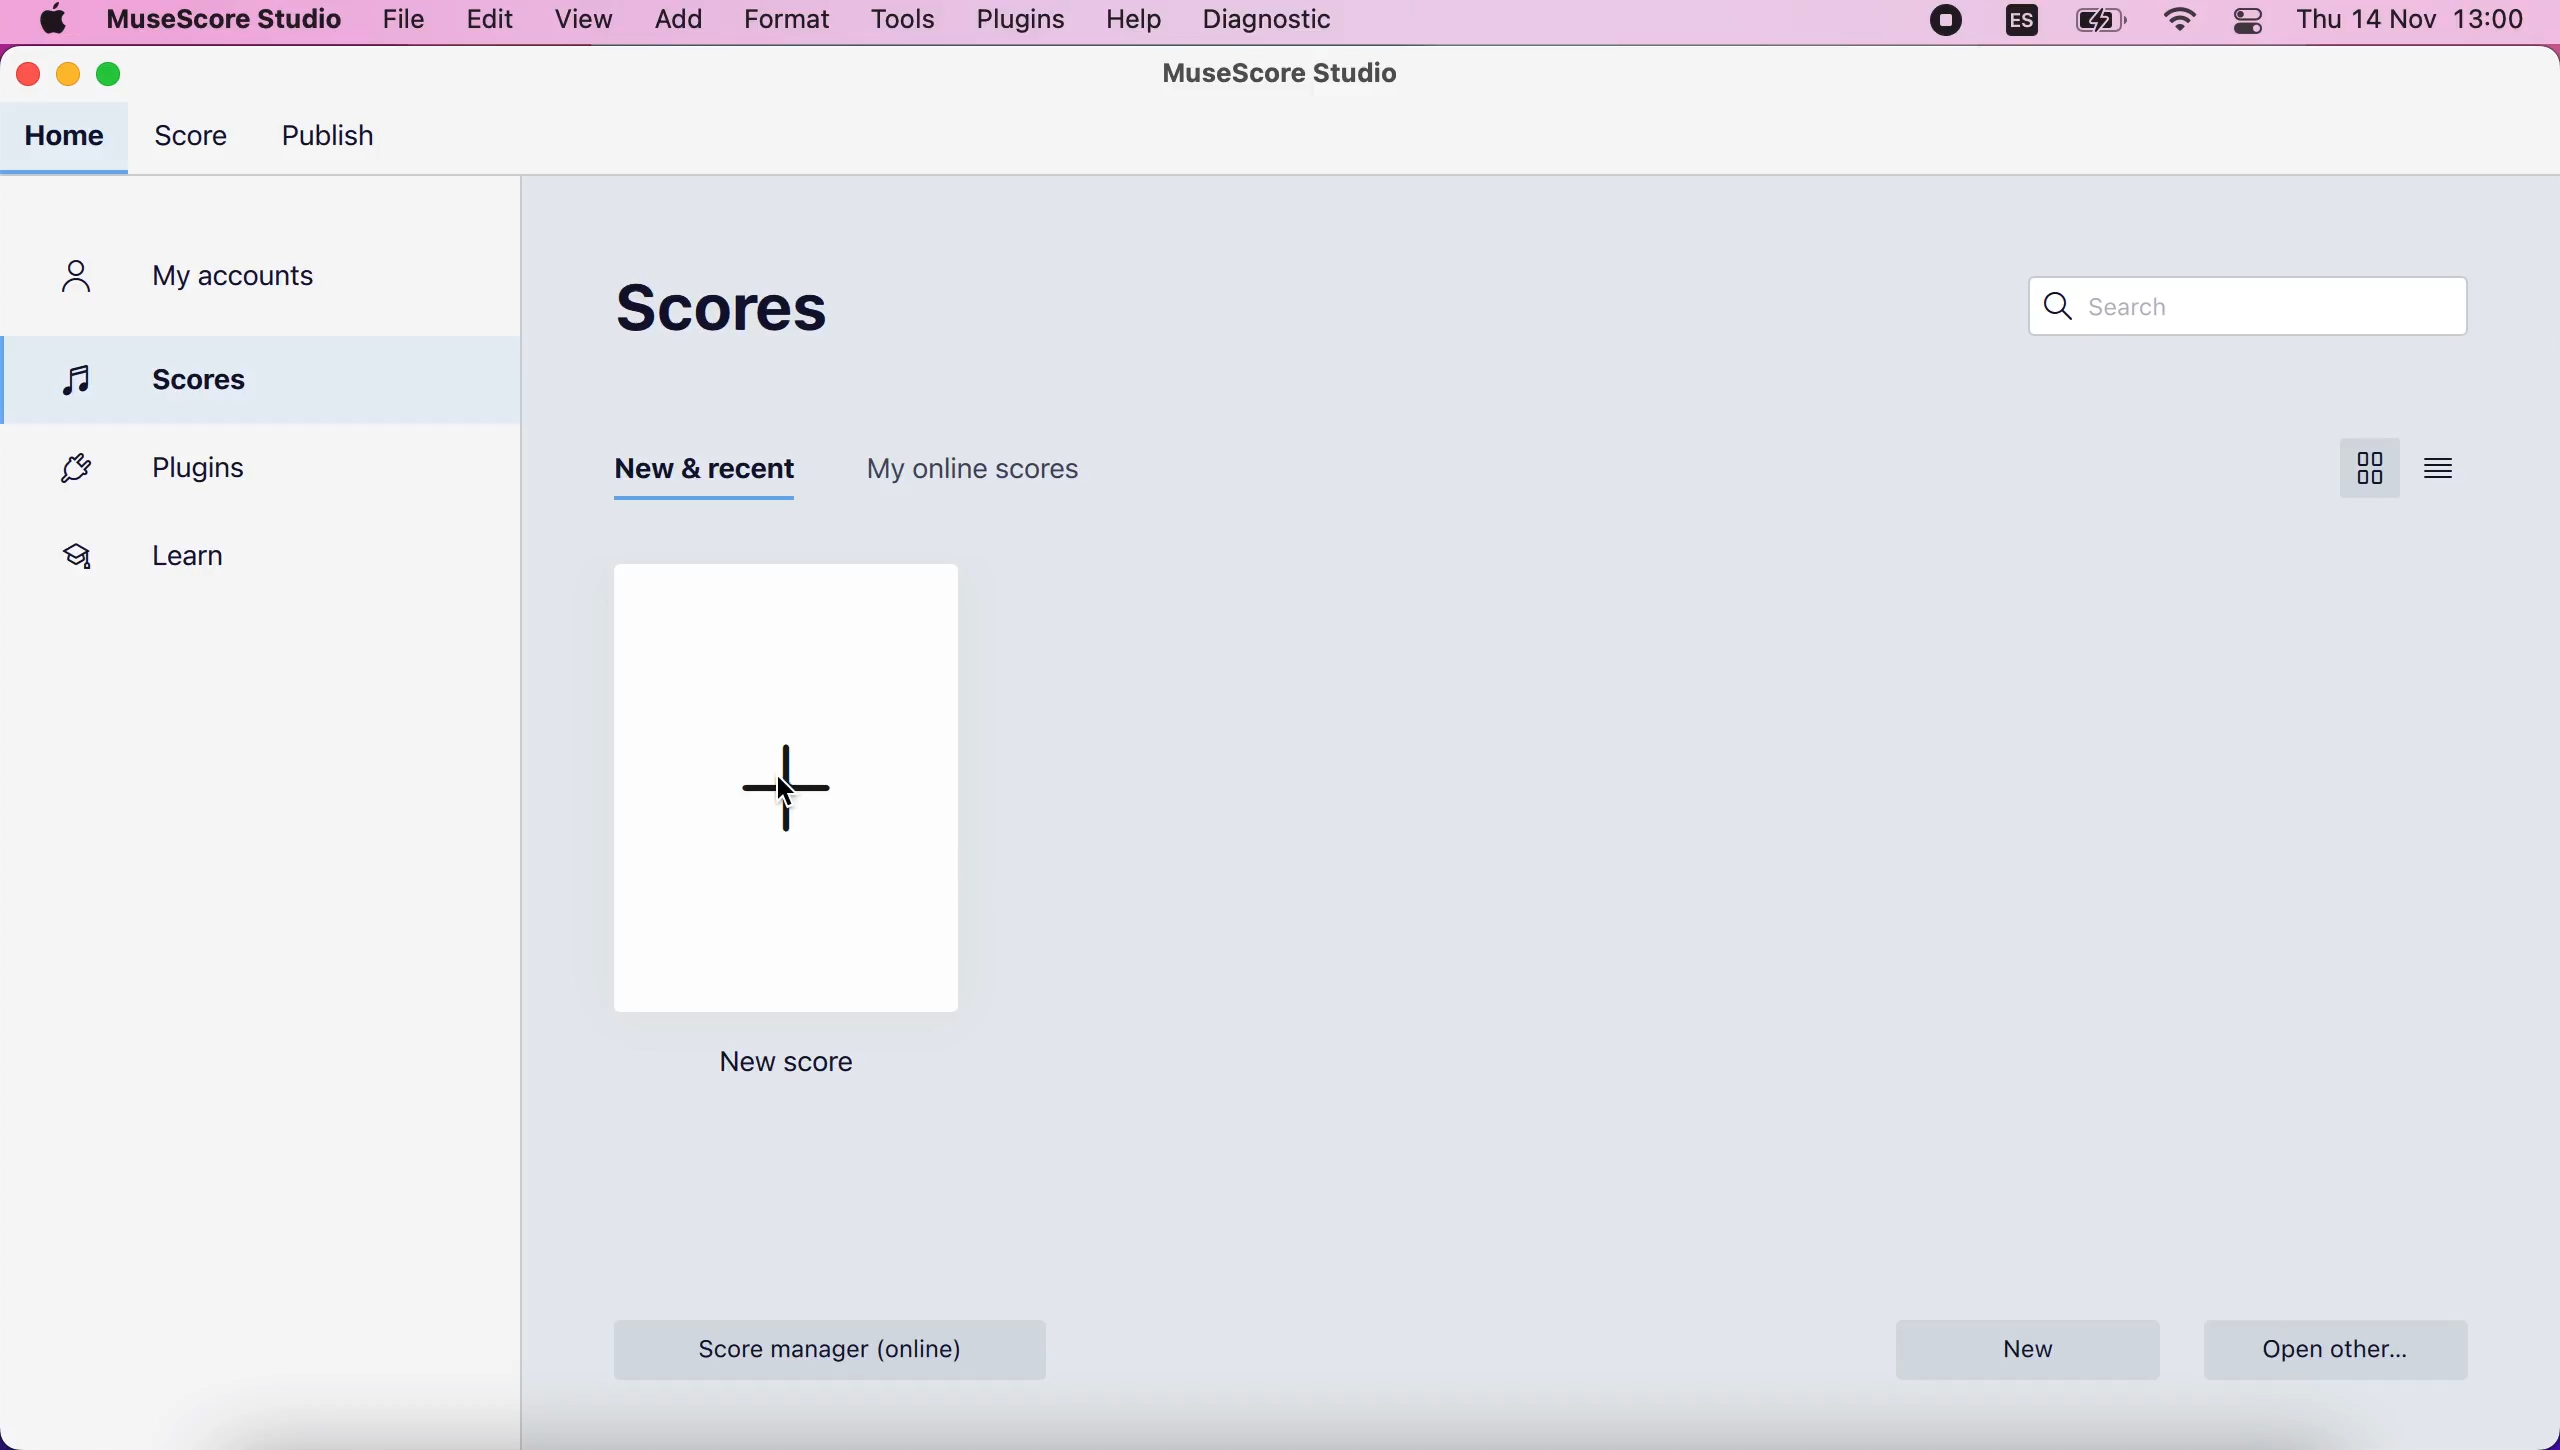 The width and height of the screenshot is (2560, 1450). I want to click on language, so click(2016, 27).